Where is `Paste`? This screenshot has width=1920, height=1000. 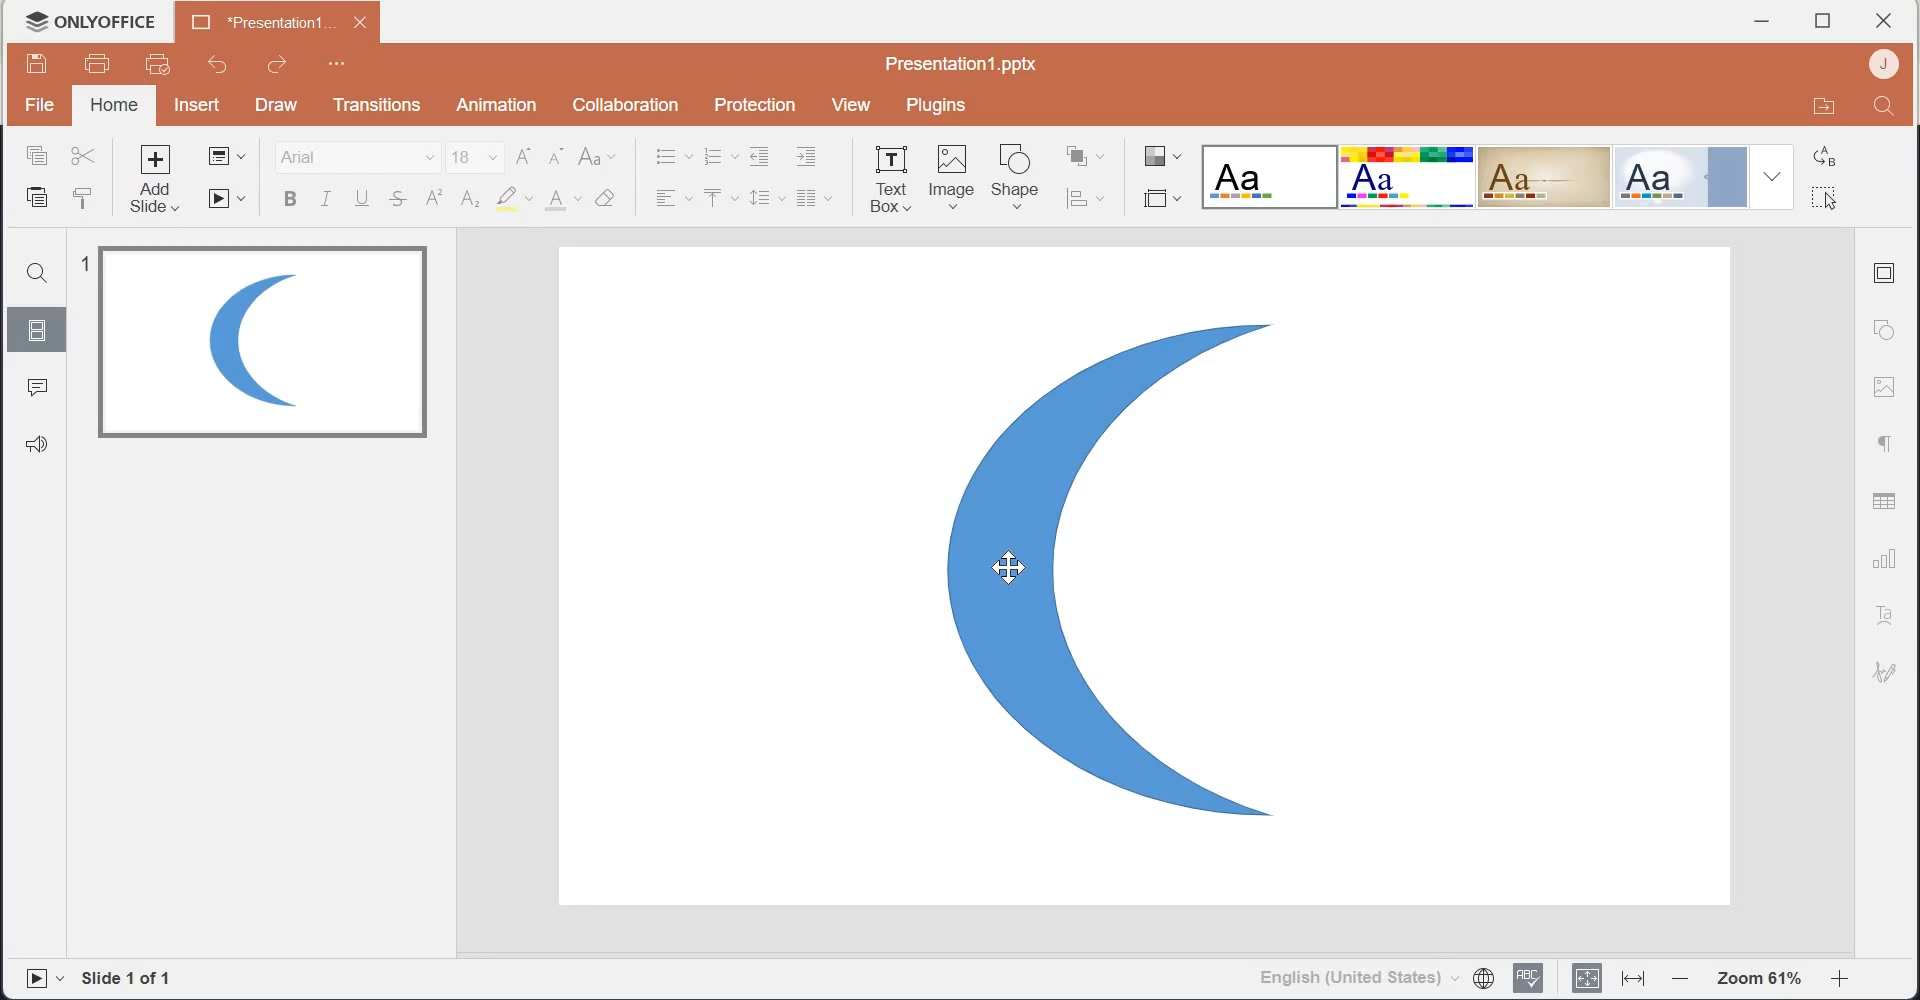
Paste is located at coordinates (37, 197).